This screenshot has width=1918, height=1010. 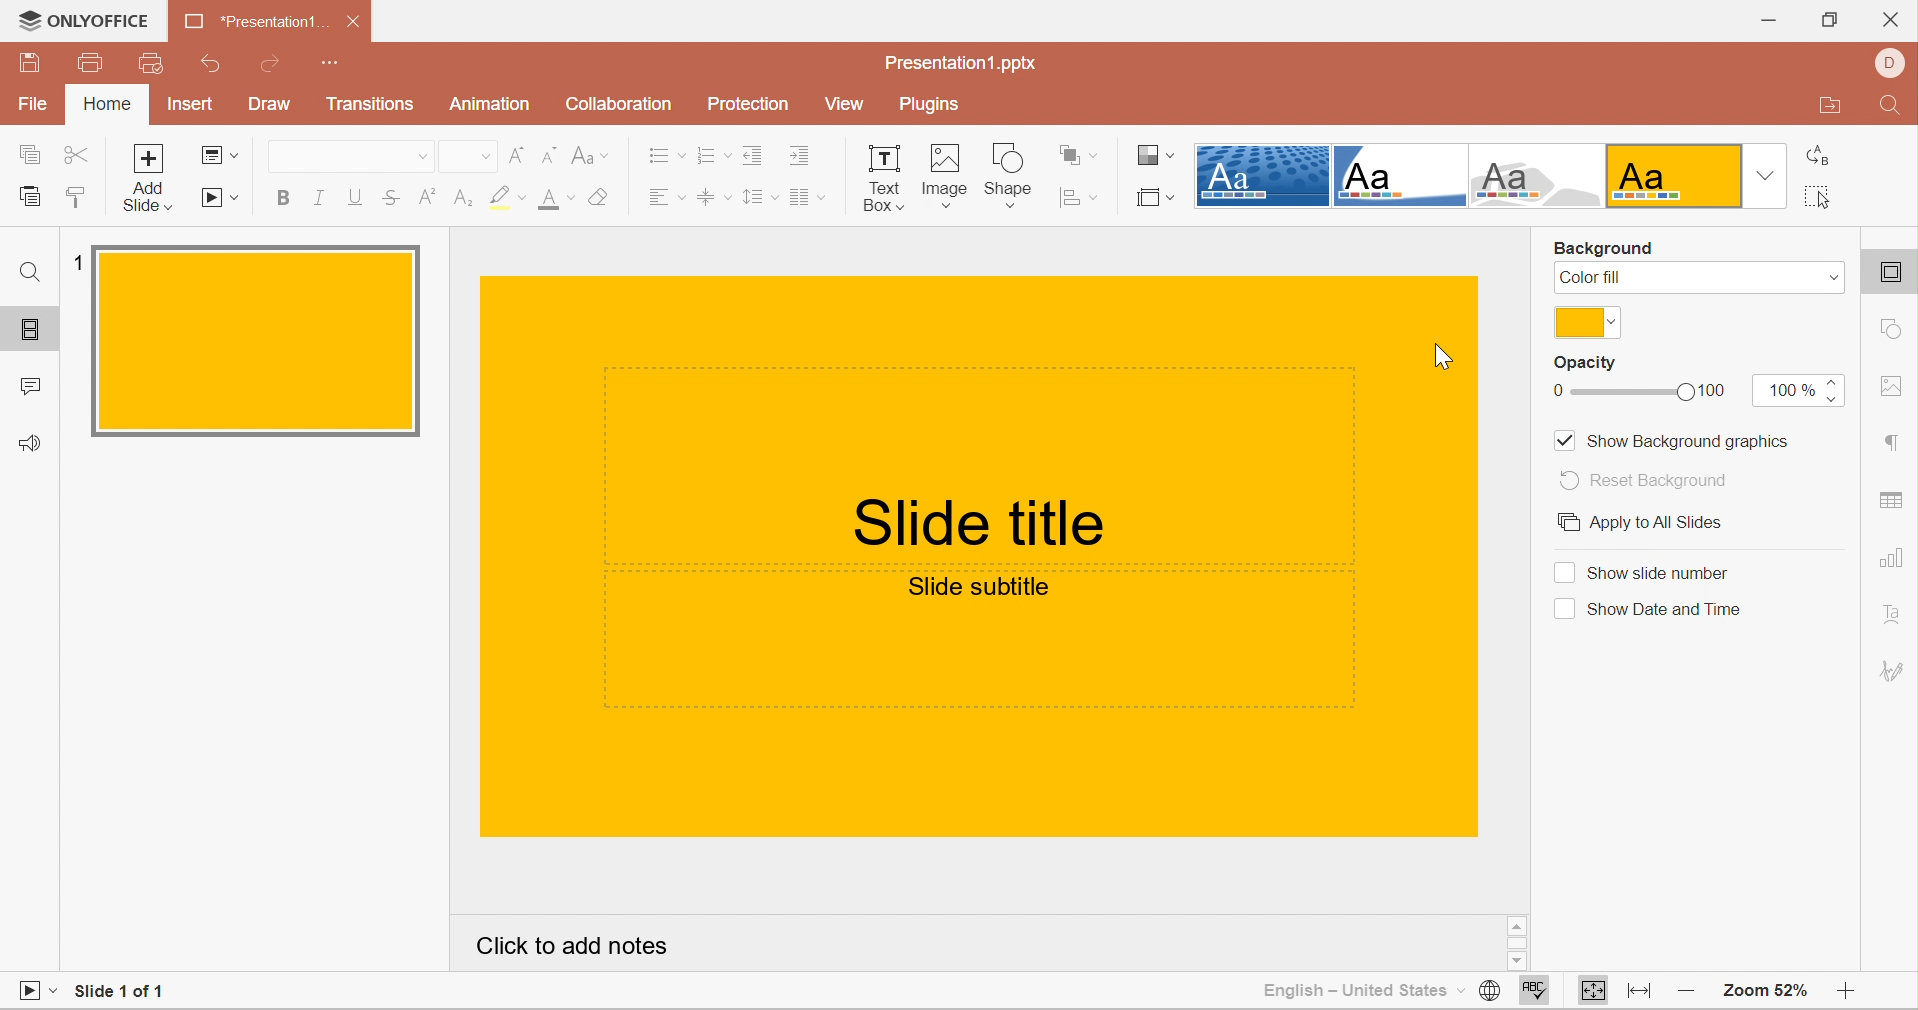 I want to click on Slide subtitle, so click(x=977, y=588).